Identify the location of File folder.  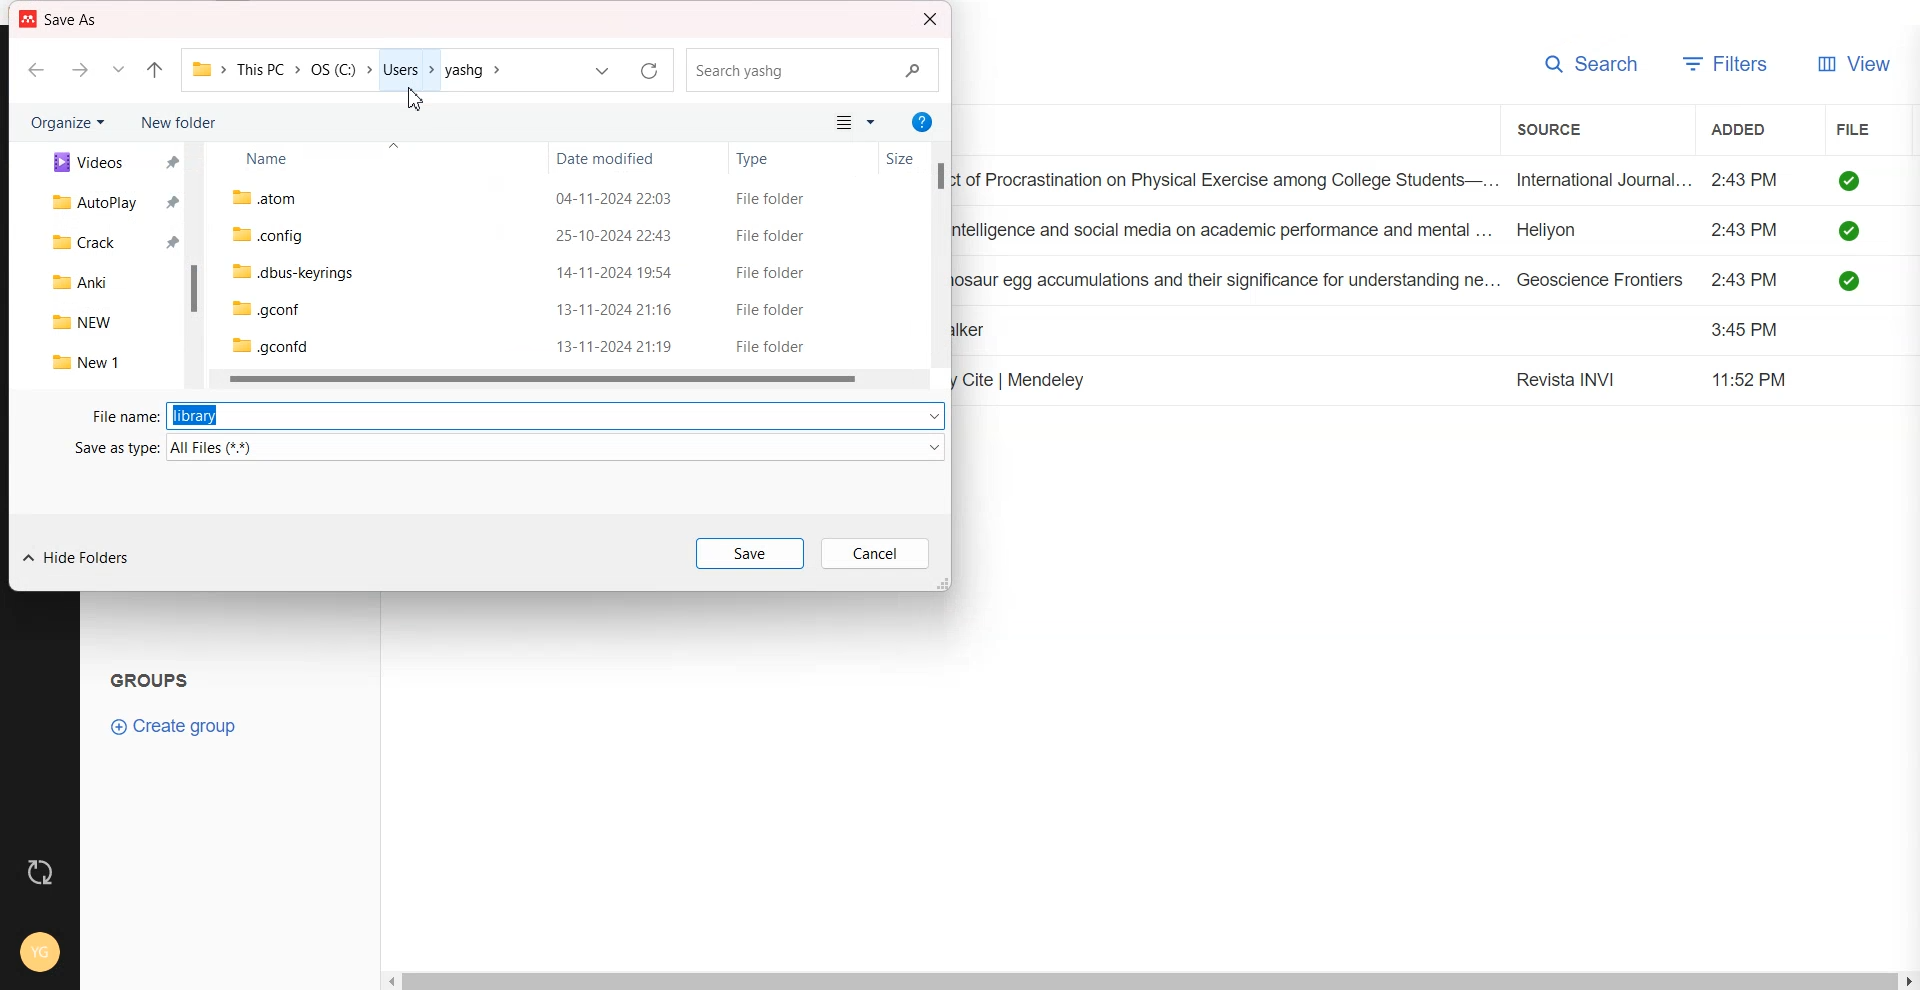
(774, 199).